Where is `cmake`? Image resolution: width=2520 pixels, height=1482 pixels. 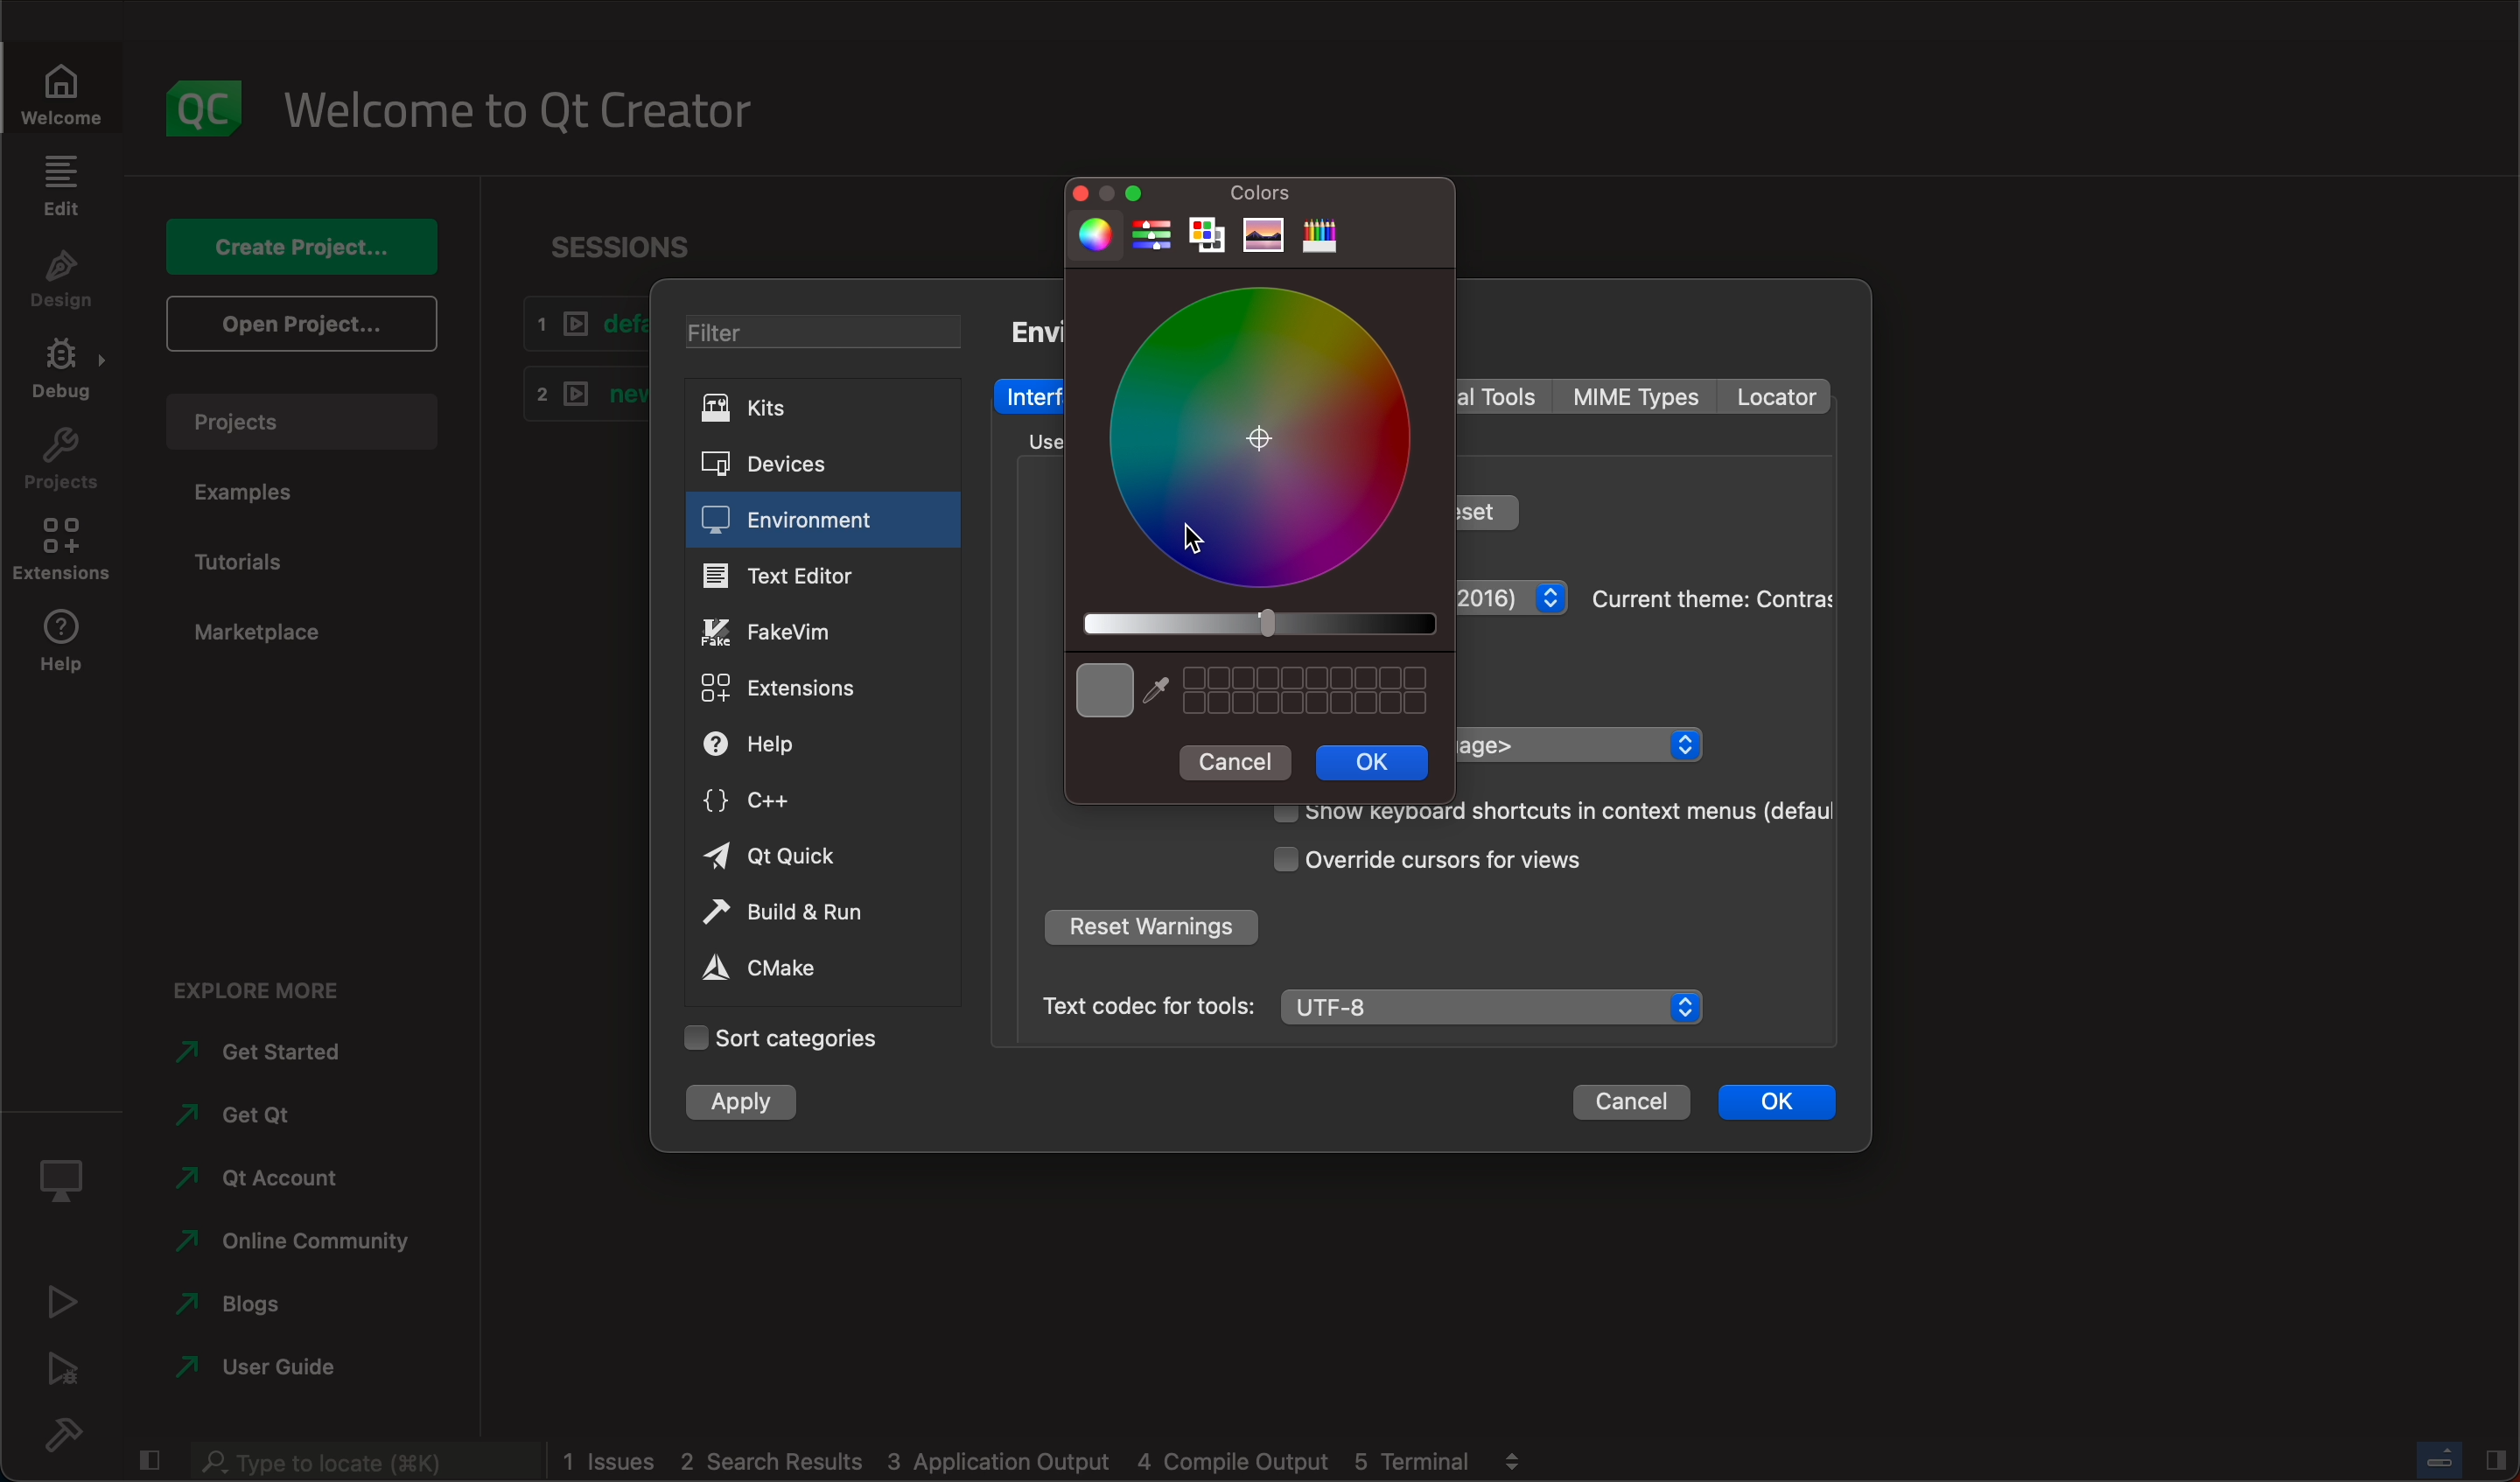 cmake is located at coordinates (807, 969).